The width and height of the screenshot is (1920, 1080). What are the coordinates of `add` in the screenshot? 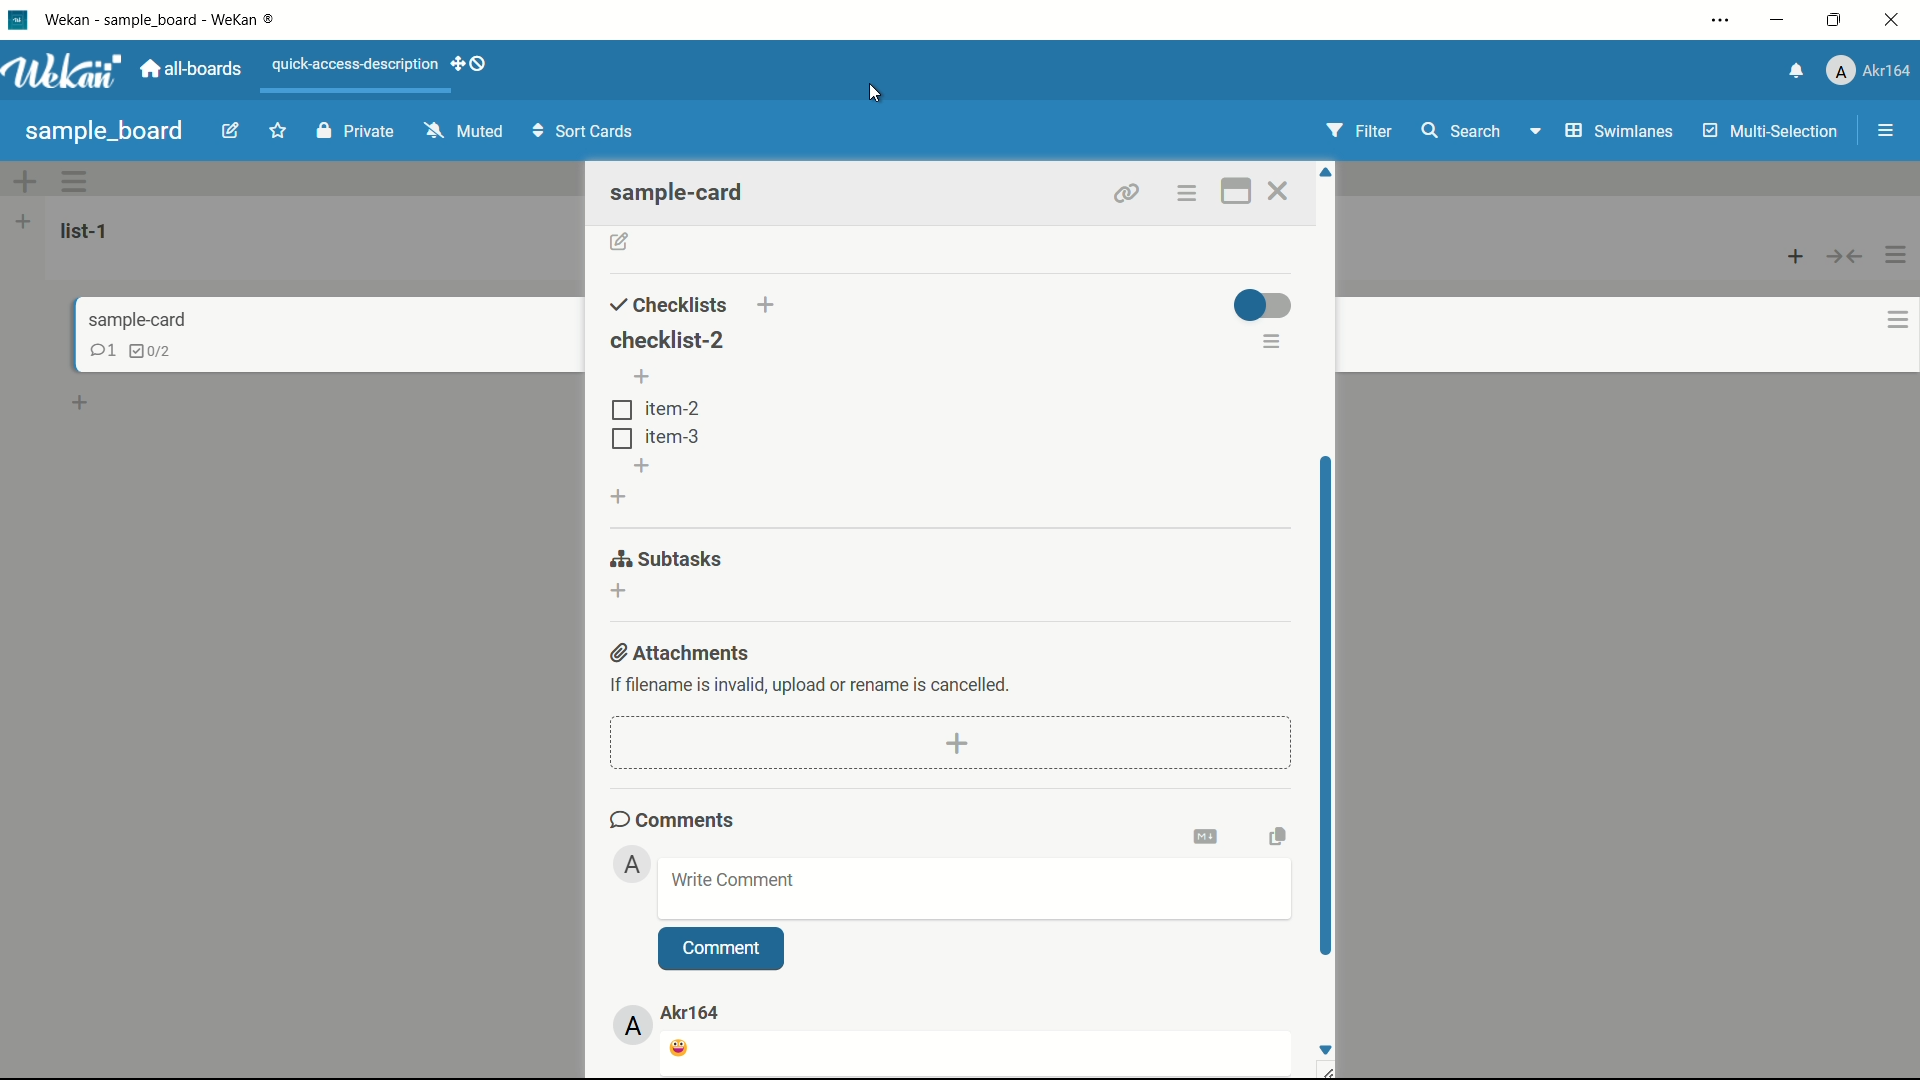 It's located at (83, 406).